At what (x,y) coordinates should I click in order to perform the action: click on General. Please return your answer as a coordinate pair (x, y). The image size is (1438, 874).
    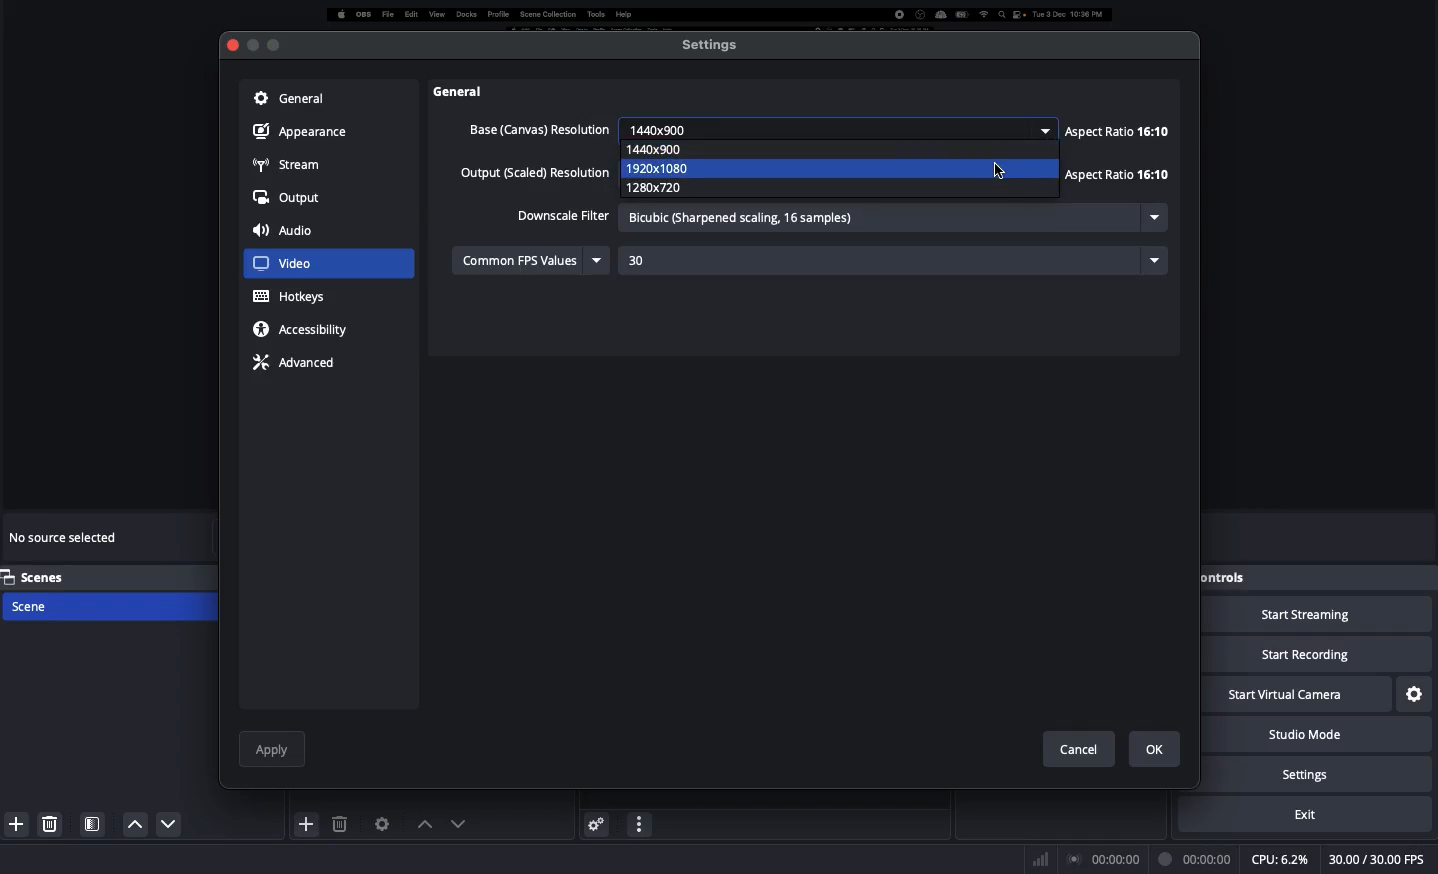
    Looking at the image, I should click on (287, 97).